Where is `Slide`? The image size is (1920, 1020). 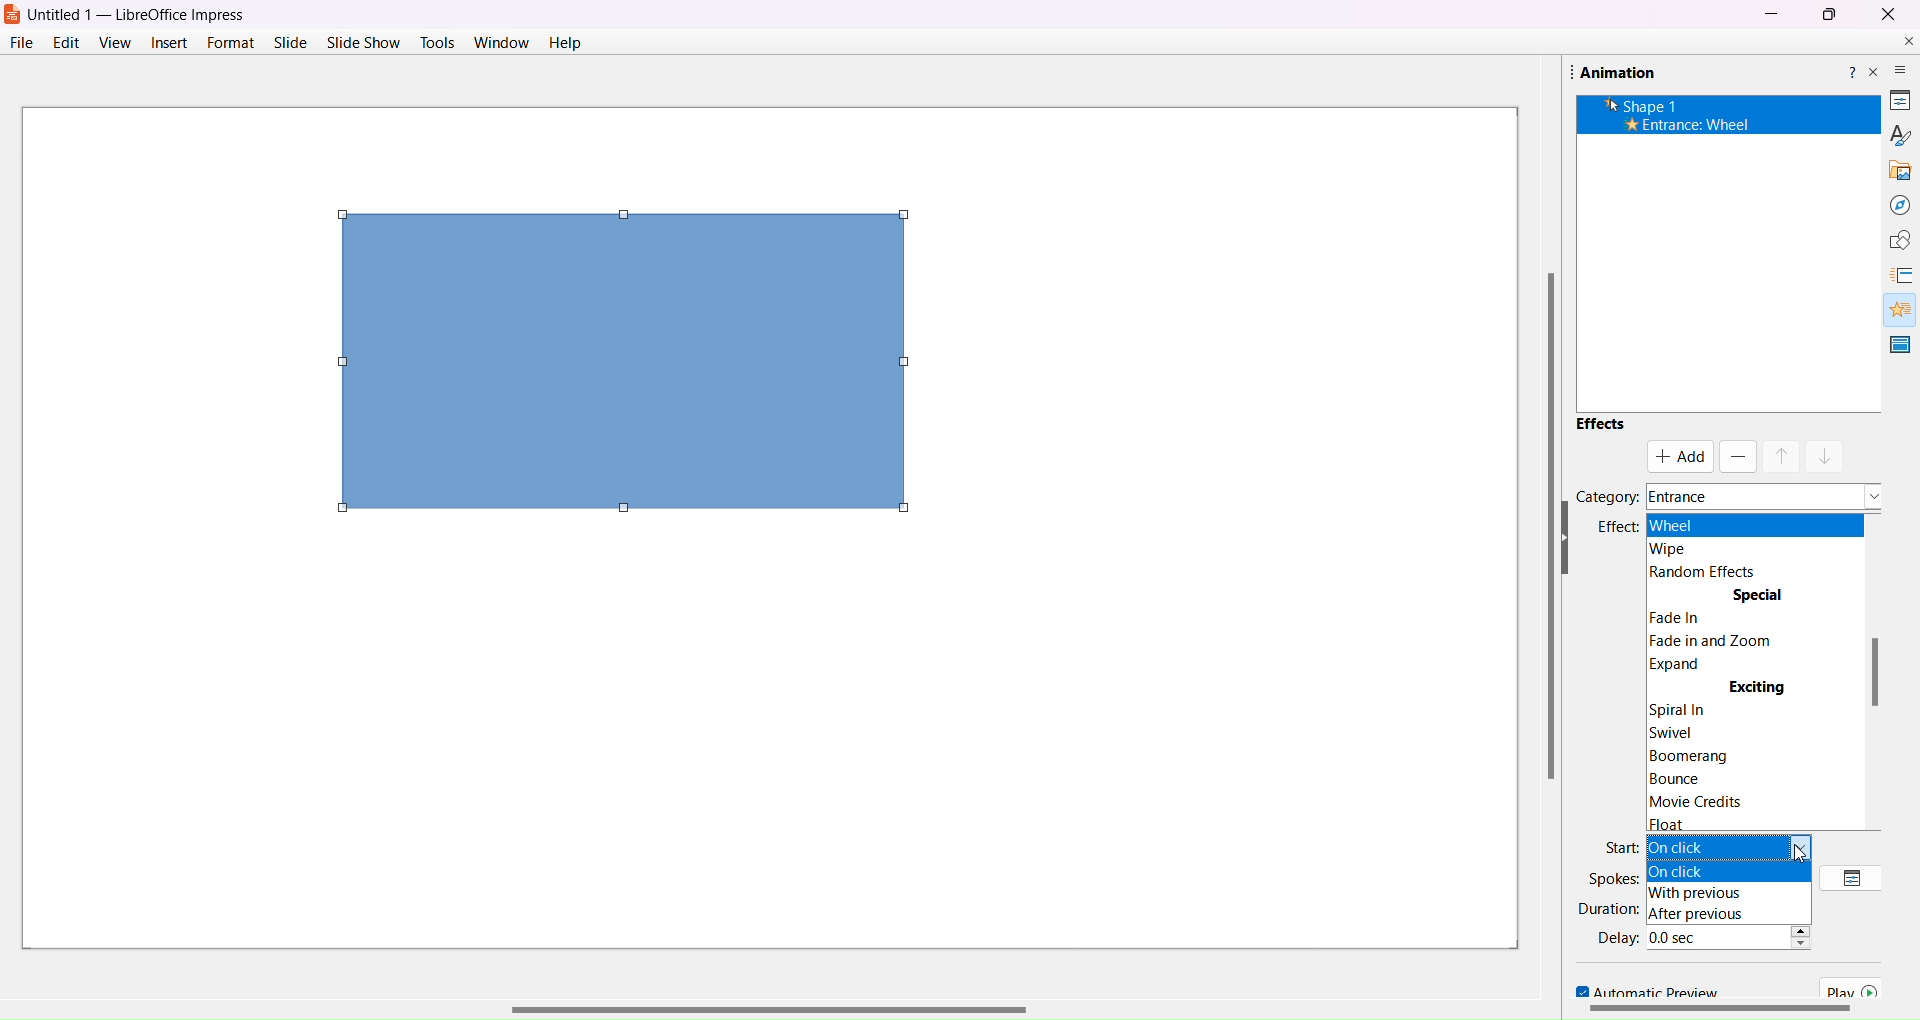 Slide is located at coordinates (289, 42).